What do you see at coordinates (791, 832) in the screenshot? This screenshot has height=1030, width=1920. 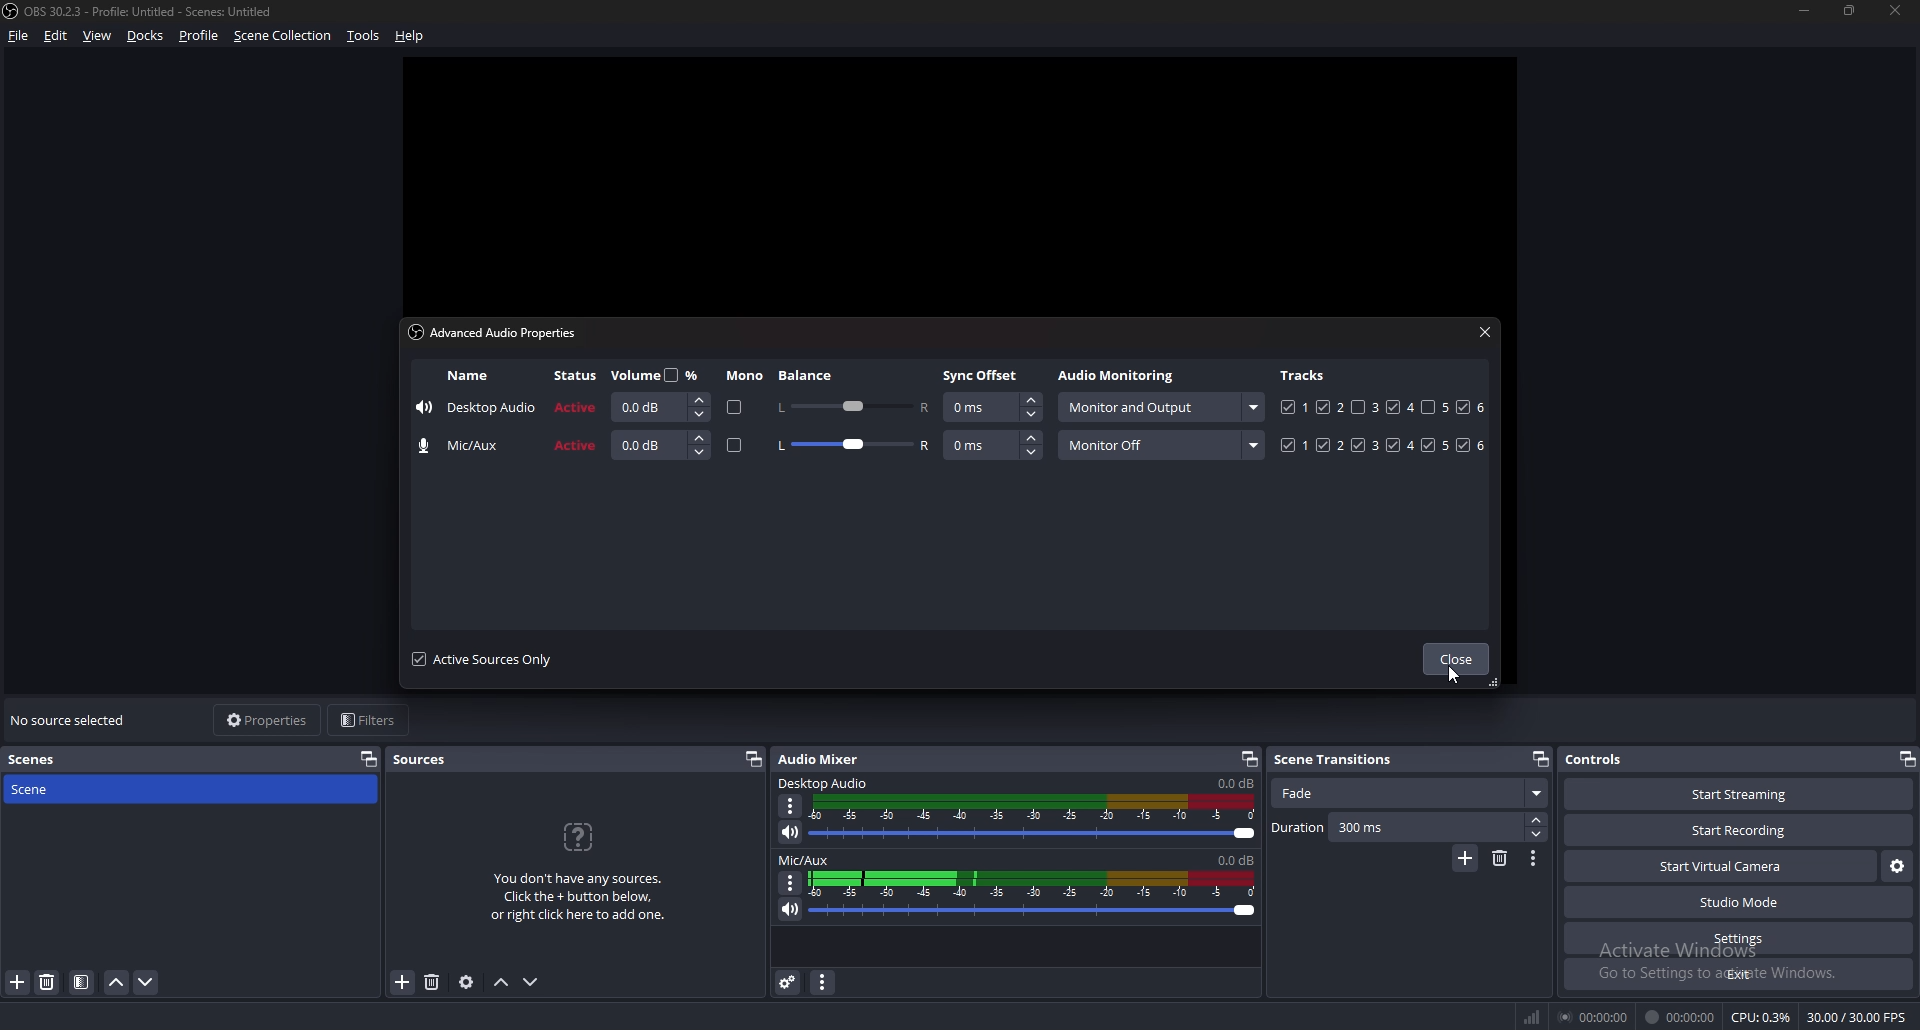 I see `mute` at bounding box center [791, 832].